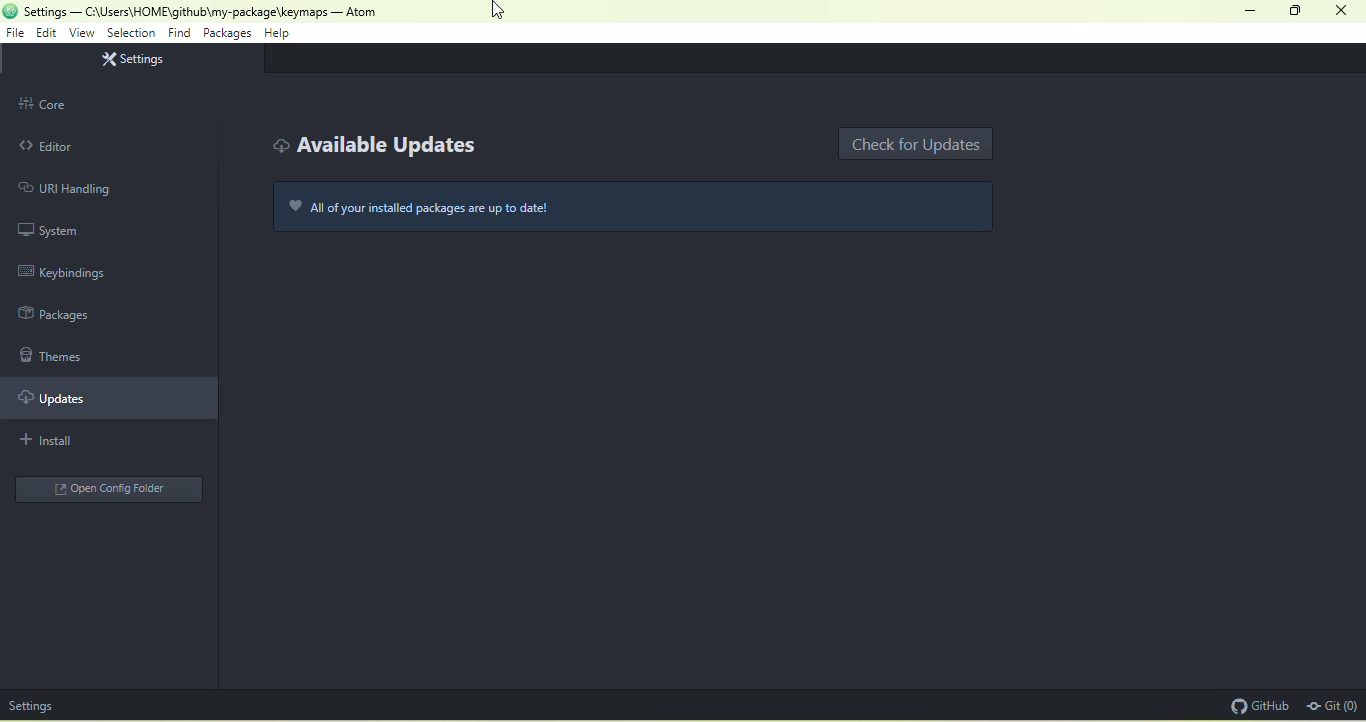 This screenshot has height=722, width=1366. Describe the element at coordinates (175, 11) in the screenshot. I see `current directory` at that location.